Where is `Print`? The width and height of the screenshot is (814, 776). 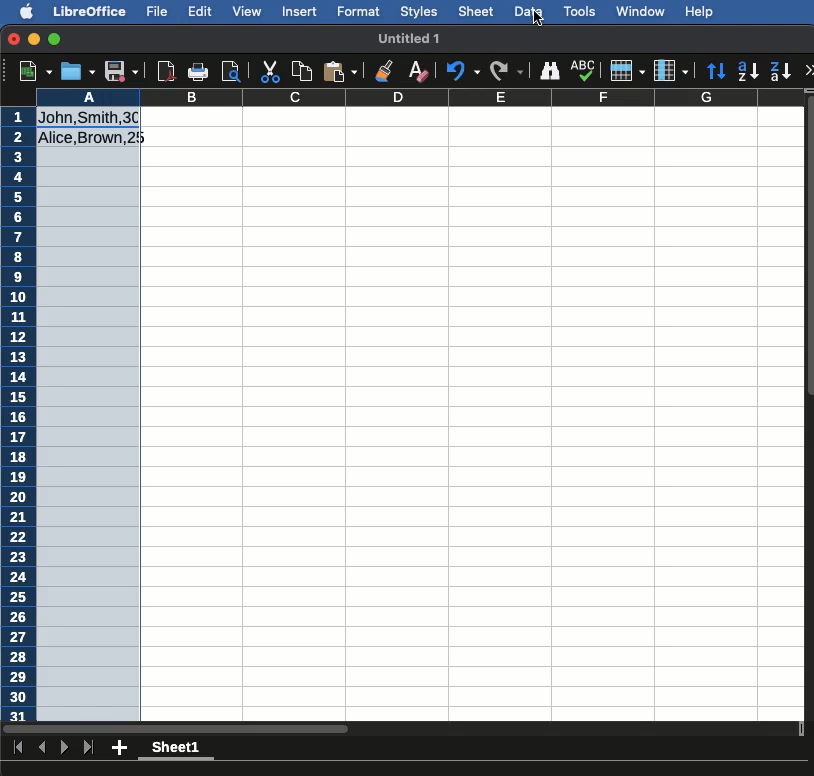
Print is located at coordinates (197, 69).